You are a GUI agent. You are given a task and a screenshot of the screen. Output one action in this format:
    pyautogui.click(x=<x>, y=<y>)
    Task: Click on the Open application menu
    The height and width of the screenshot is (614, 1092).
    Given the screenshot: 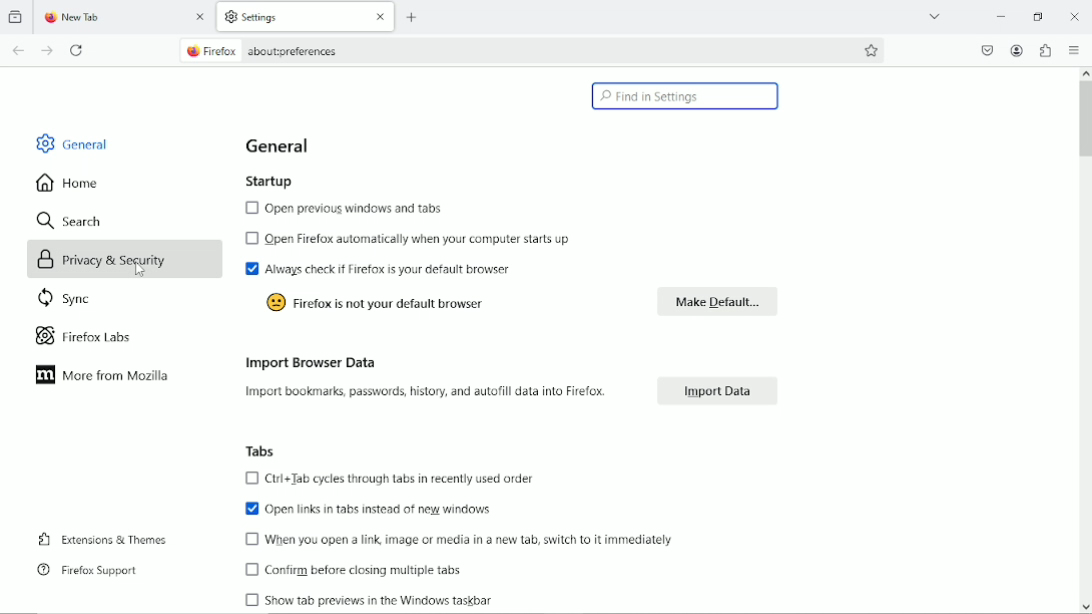 What is the action you would take?
    pyautogui.click(x=1075, y=51)
    